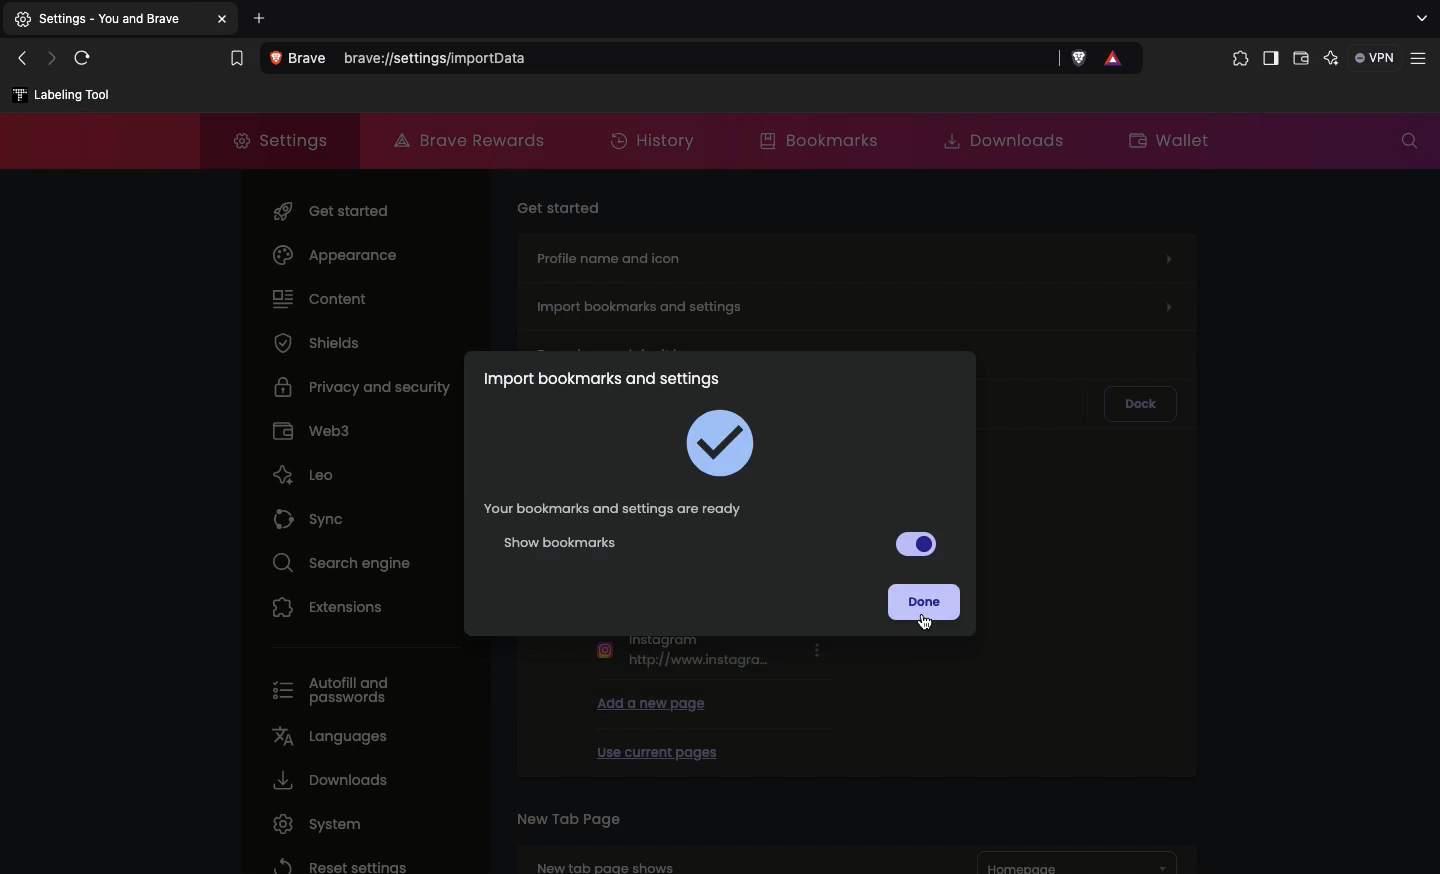 Image resolution: width=1440 pixels, height=874 pixels. I want to click on Get started, so click(335, 207).